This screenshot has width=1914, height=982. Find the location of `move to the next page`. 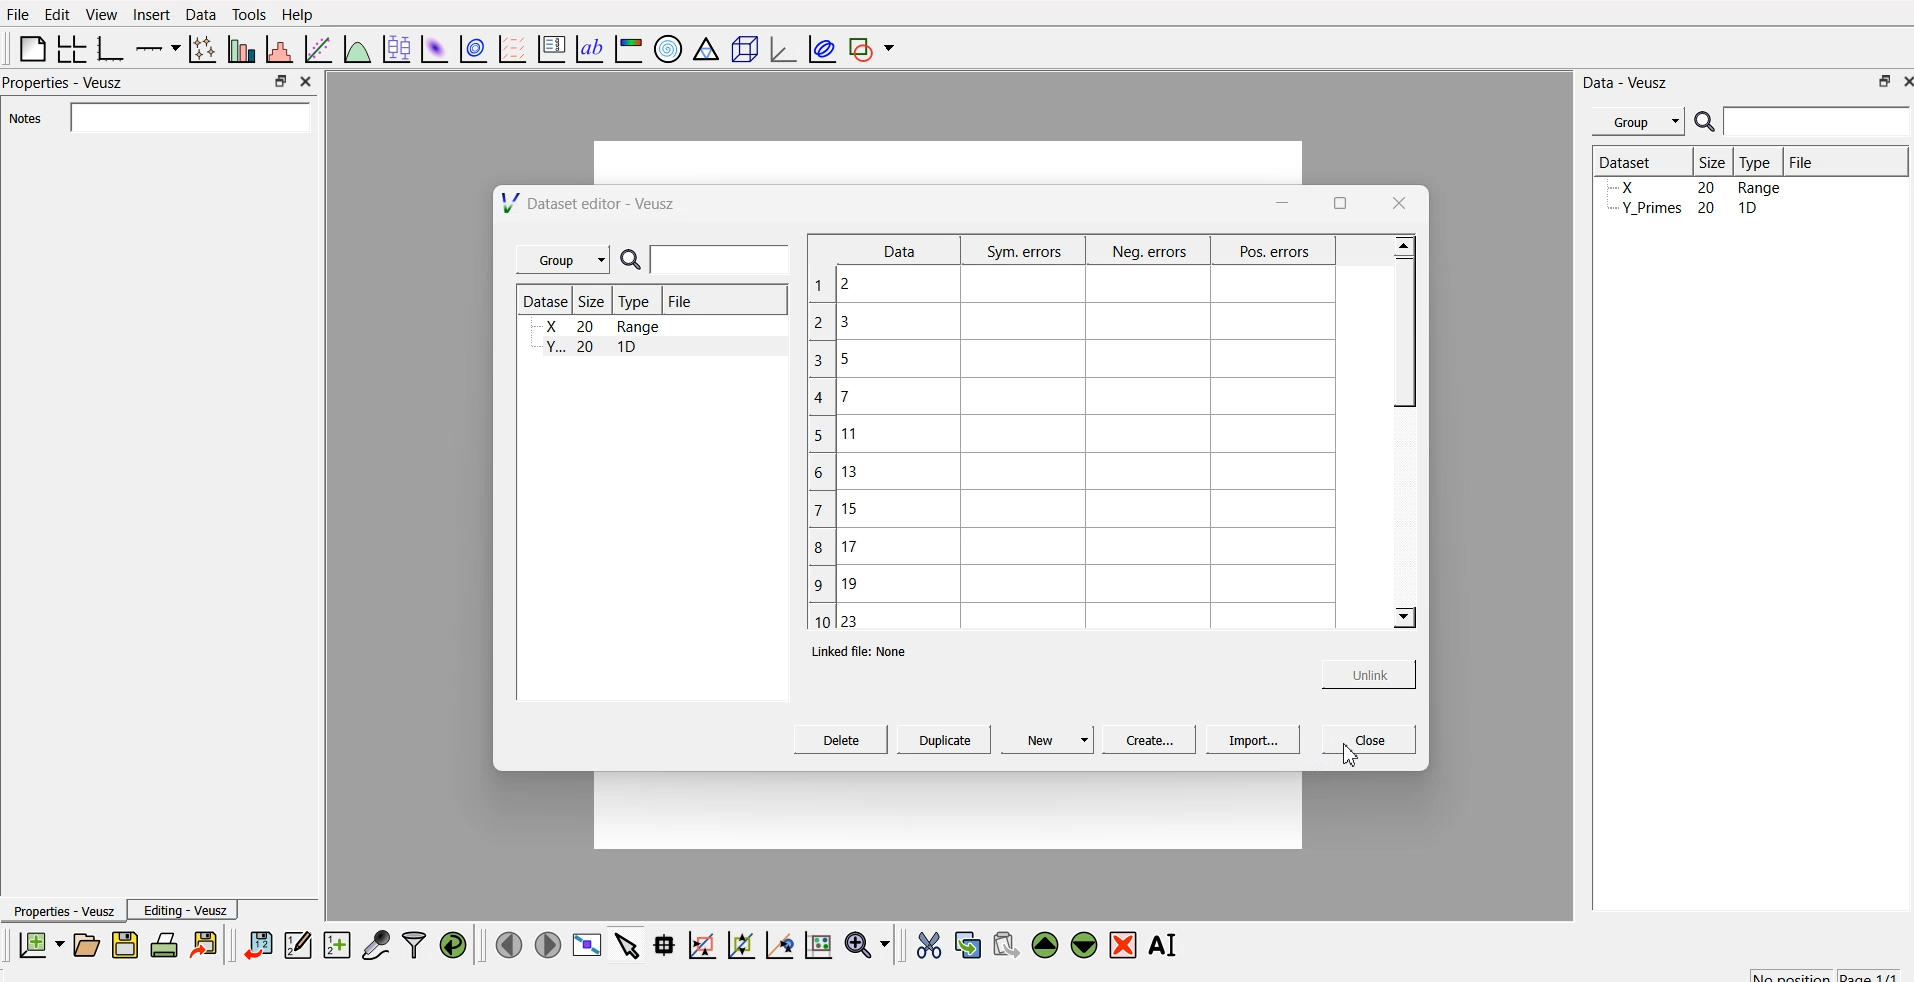

move to the next page is located at coordinates (546, 944).